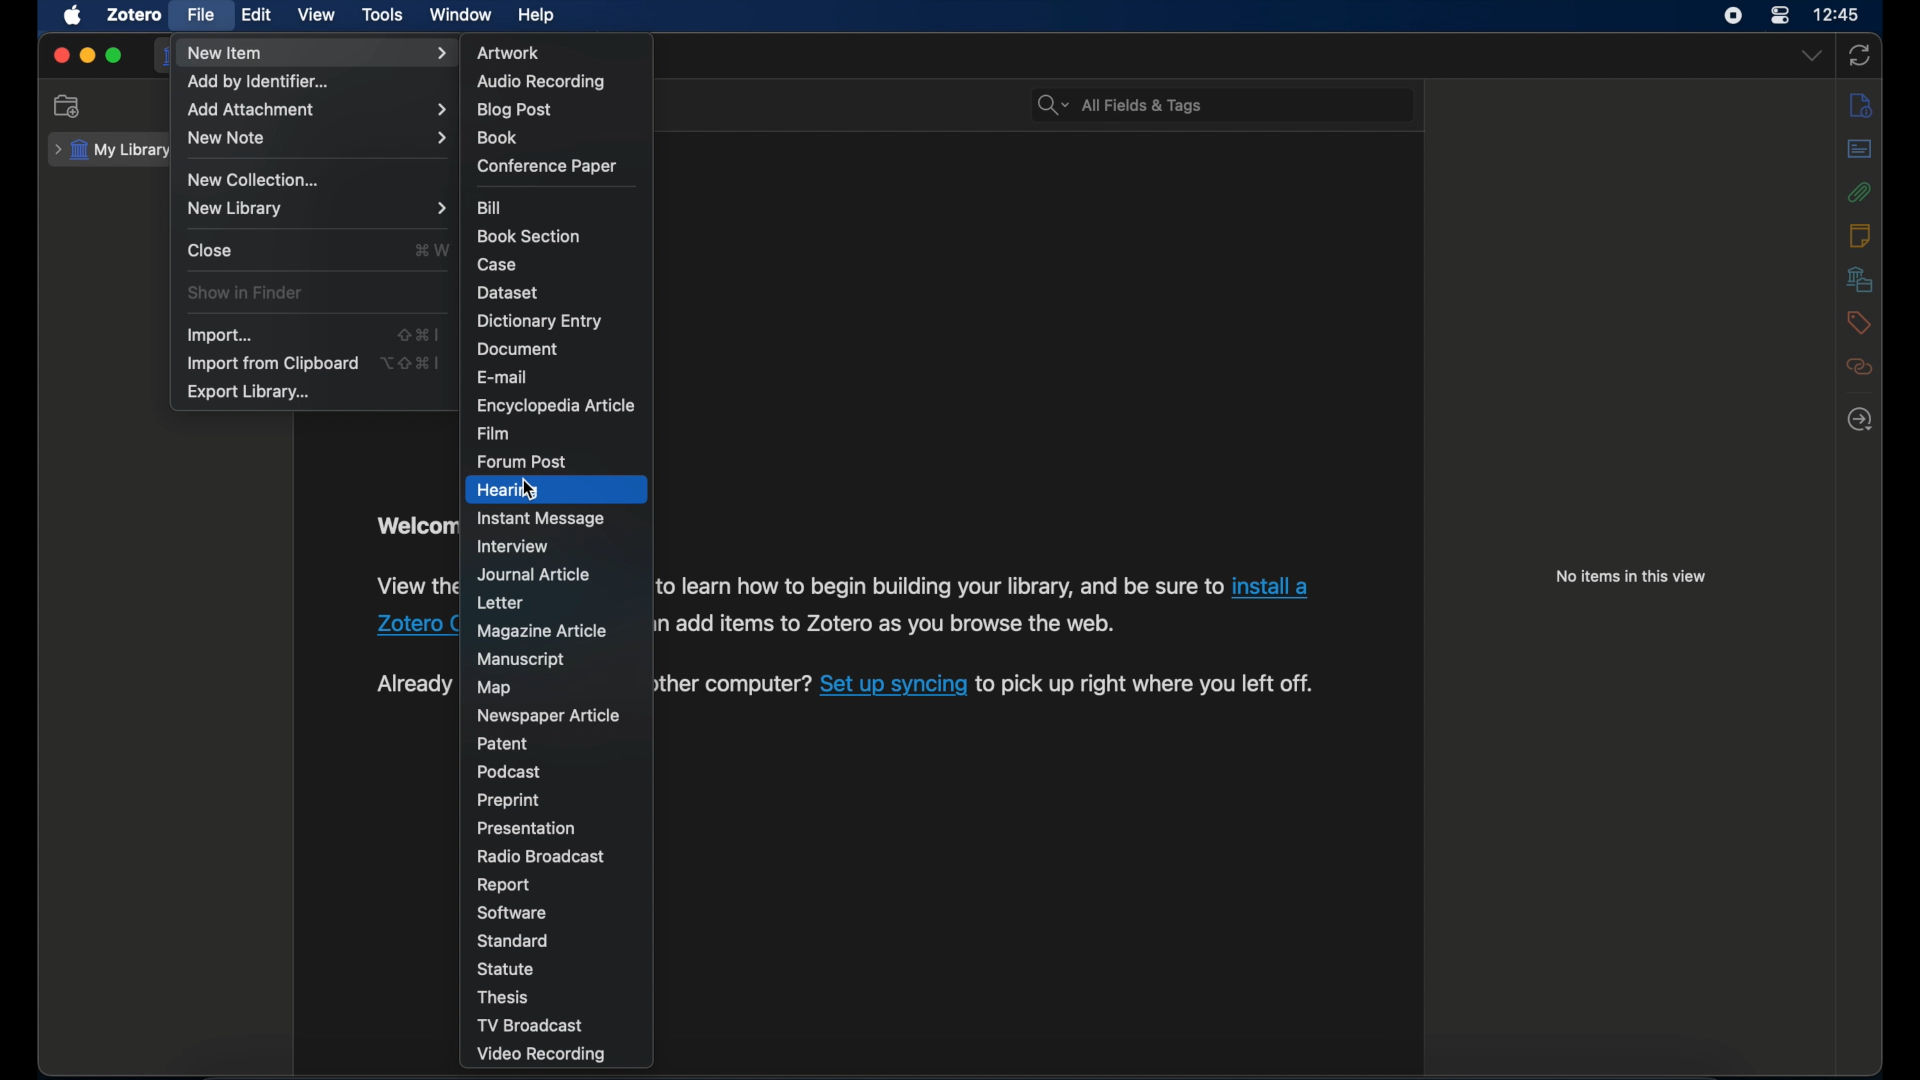 This screenshot has width=1920, height=1080. Describe the element at coordinates (1859, 367) in the screenshot. I see `related` at that location.